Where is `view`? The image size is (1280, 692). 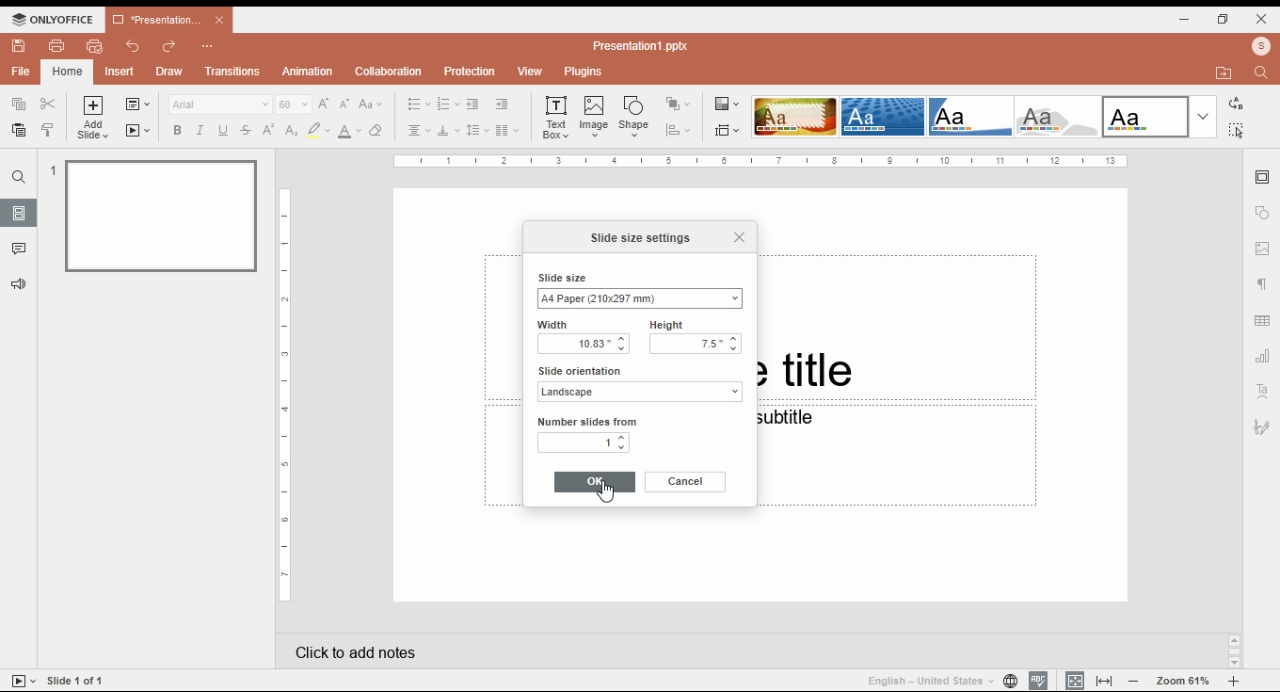
view is located at coordinates (529, 72).